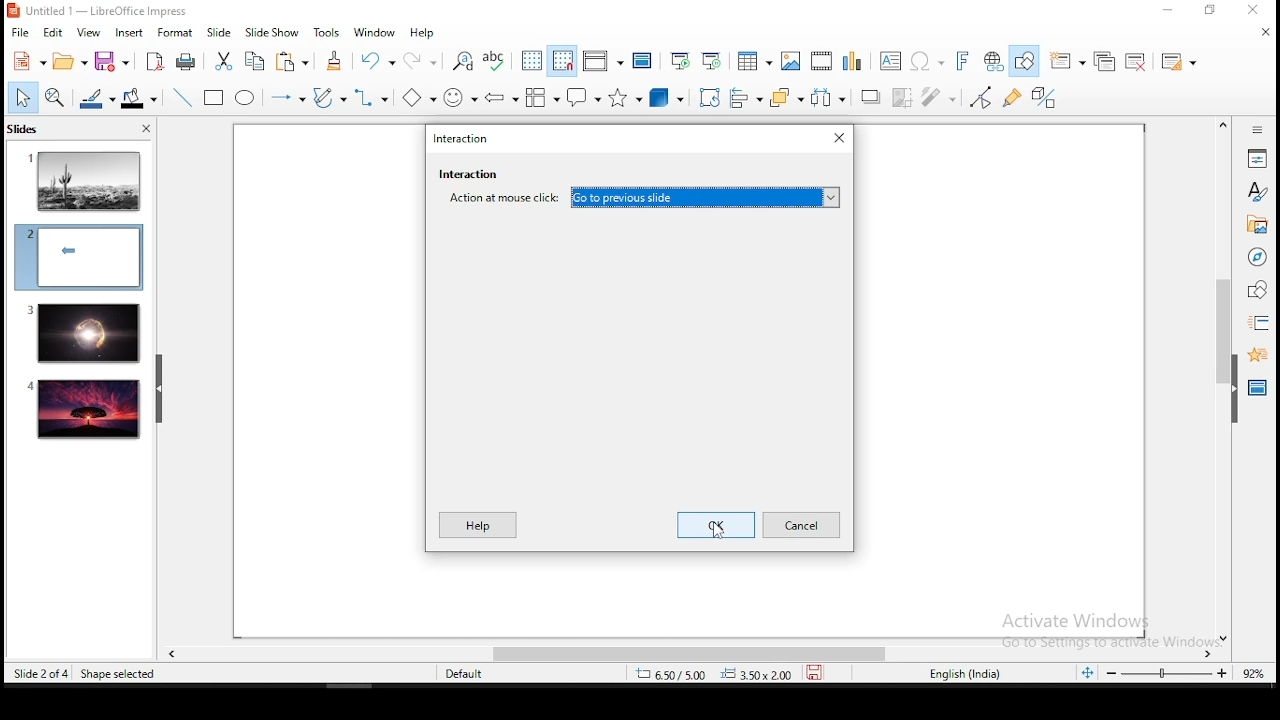  I want to click on select, so click(23, 99).